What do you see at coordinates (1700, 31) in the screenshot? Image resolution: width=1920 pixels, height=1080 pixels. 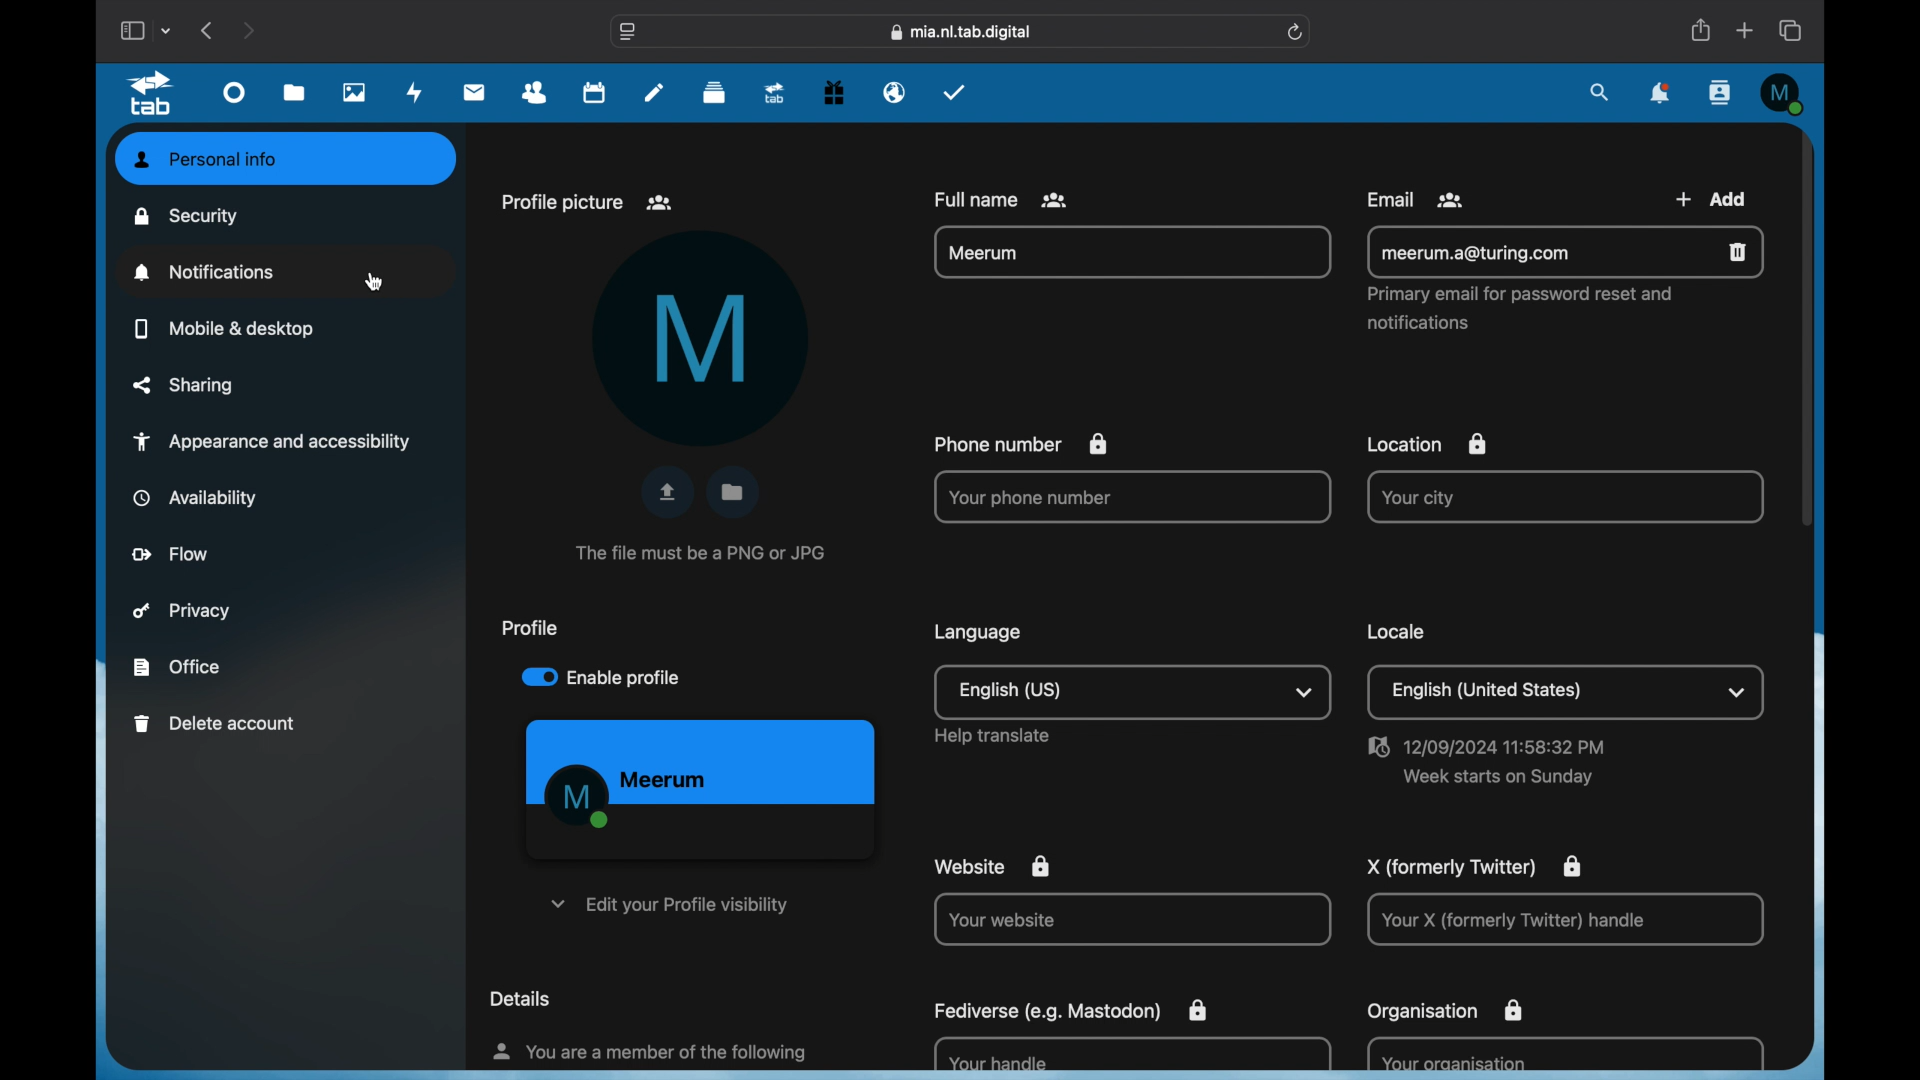 I see `share` at bounding box center [1700, 31].